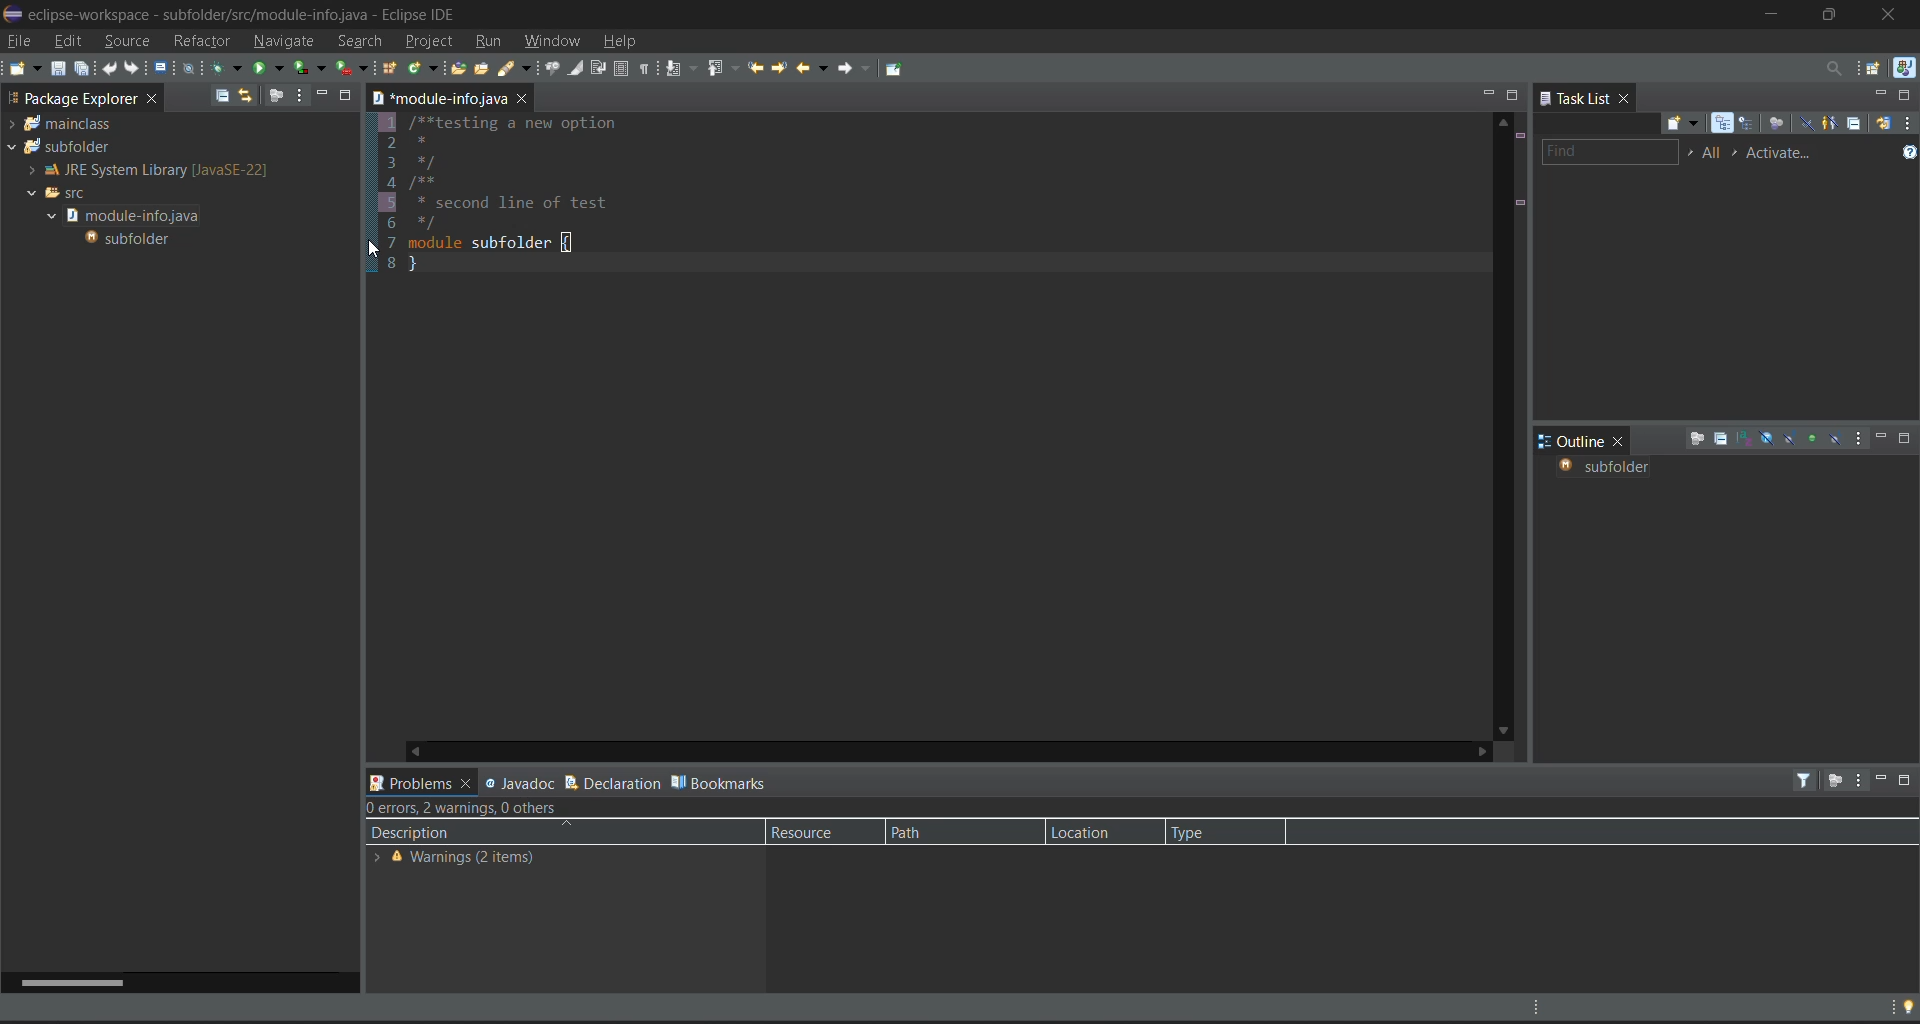  Describe the element at coordinates (1882, 437) in the screenshot. I see `minimize` at that location.